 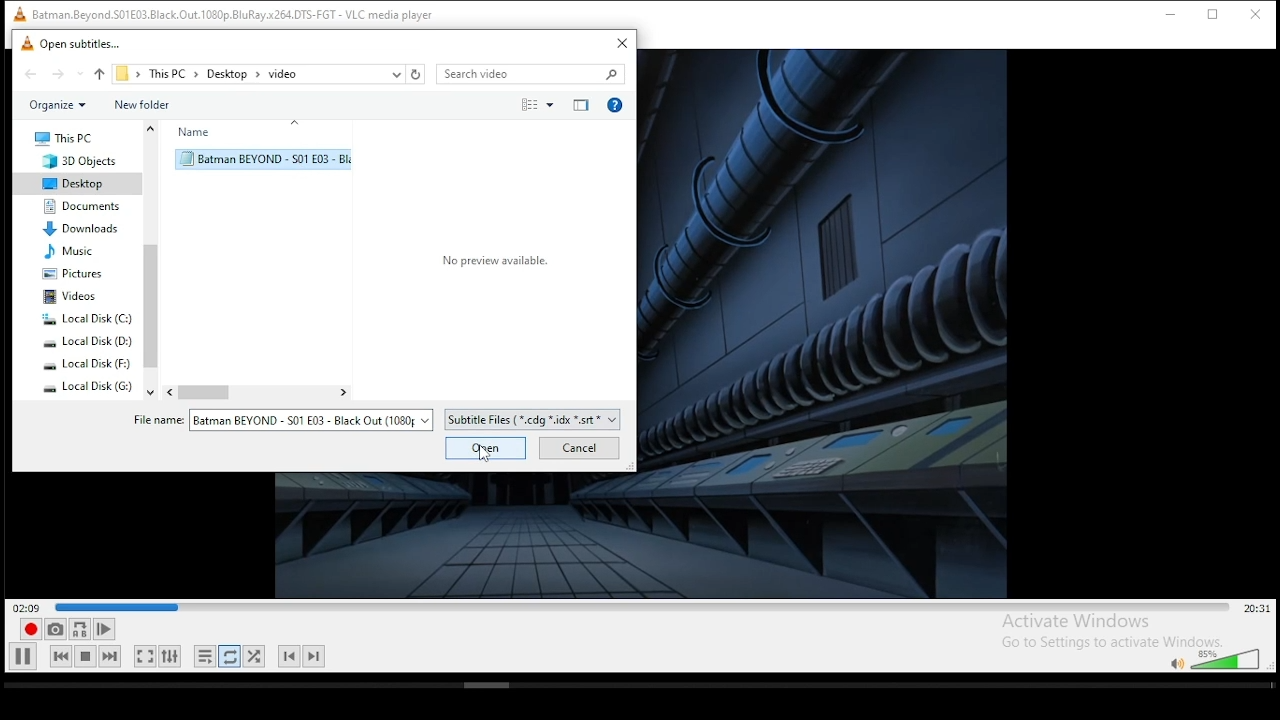 What do you see at coordinates (313, 418) in the screenshot?
I see `file options` at bounding box center [313, 418].